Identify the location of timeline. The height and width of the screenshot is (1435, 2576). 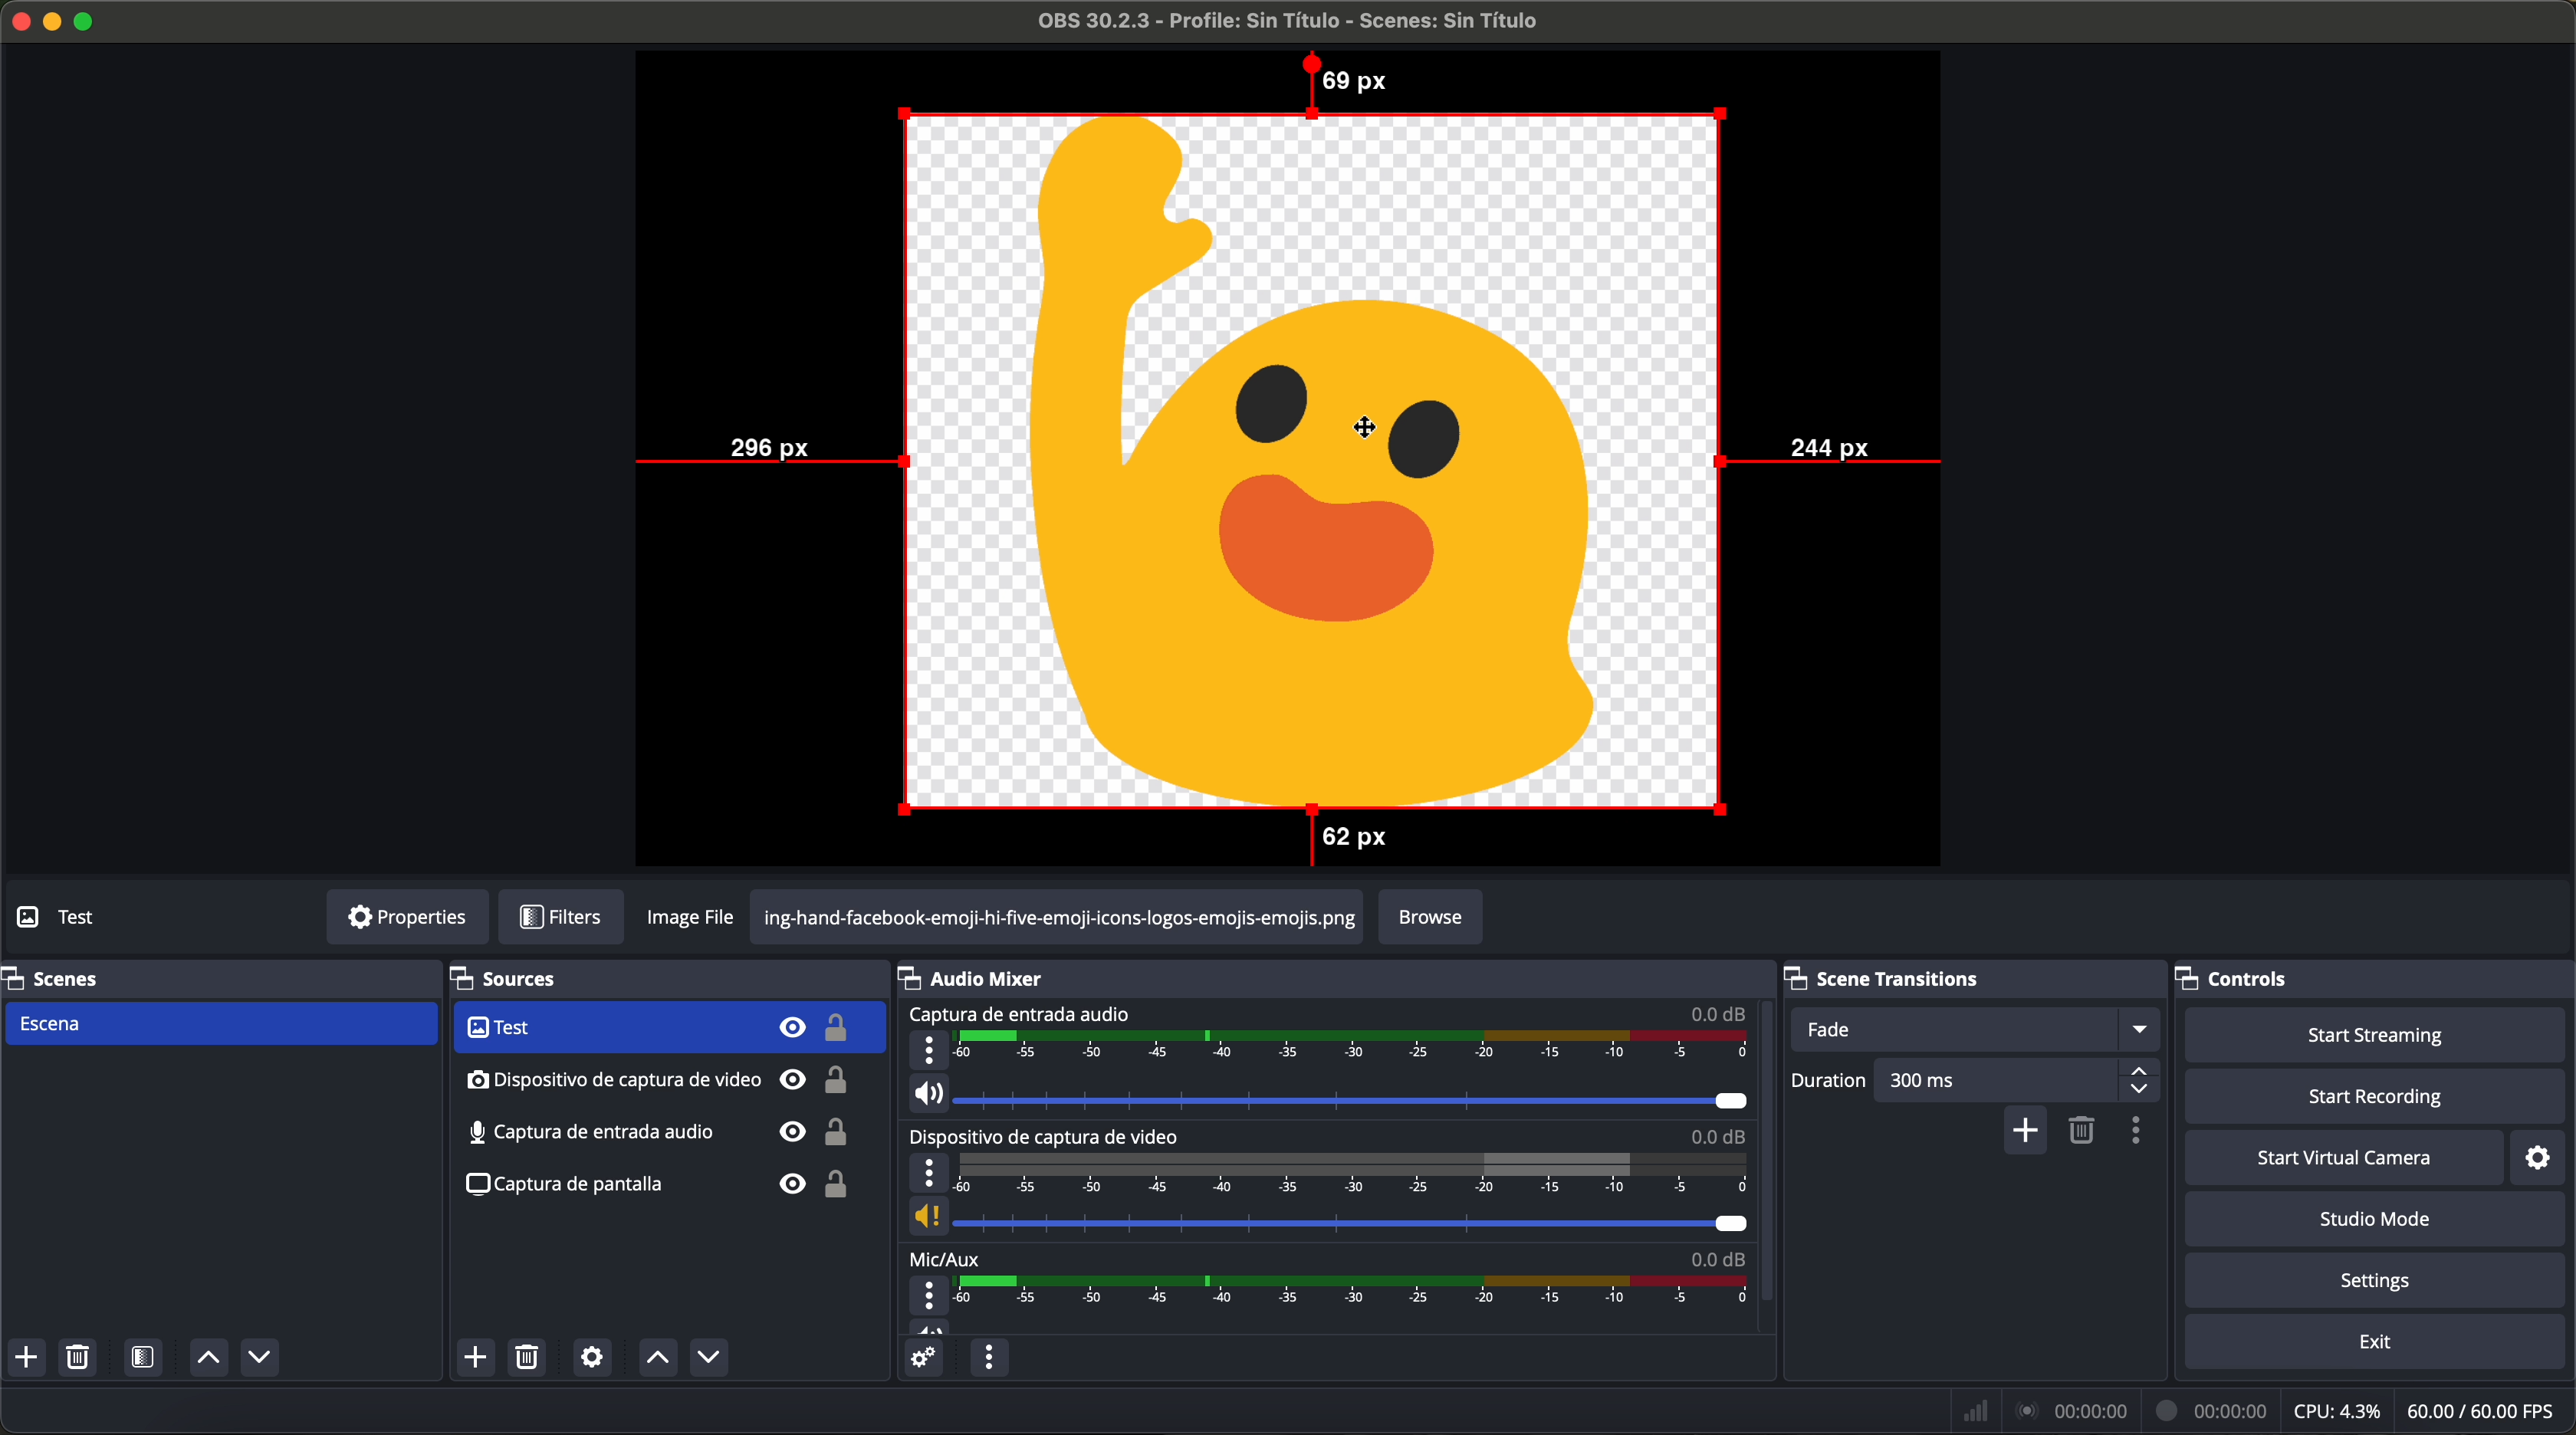
(1358, 1291).